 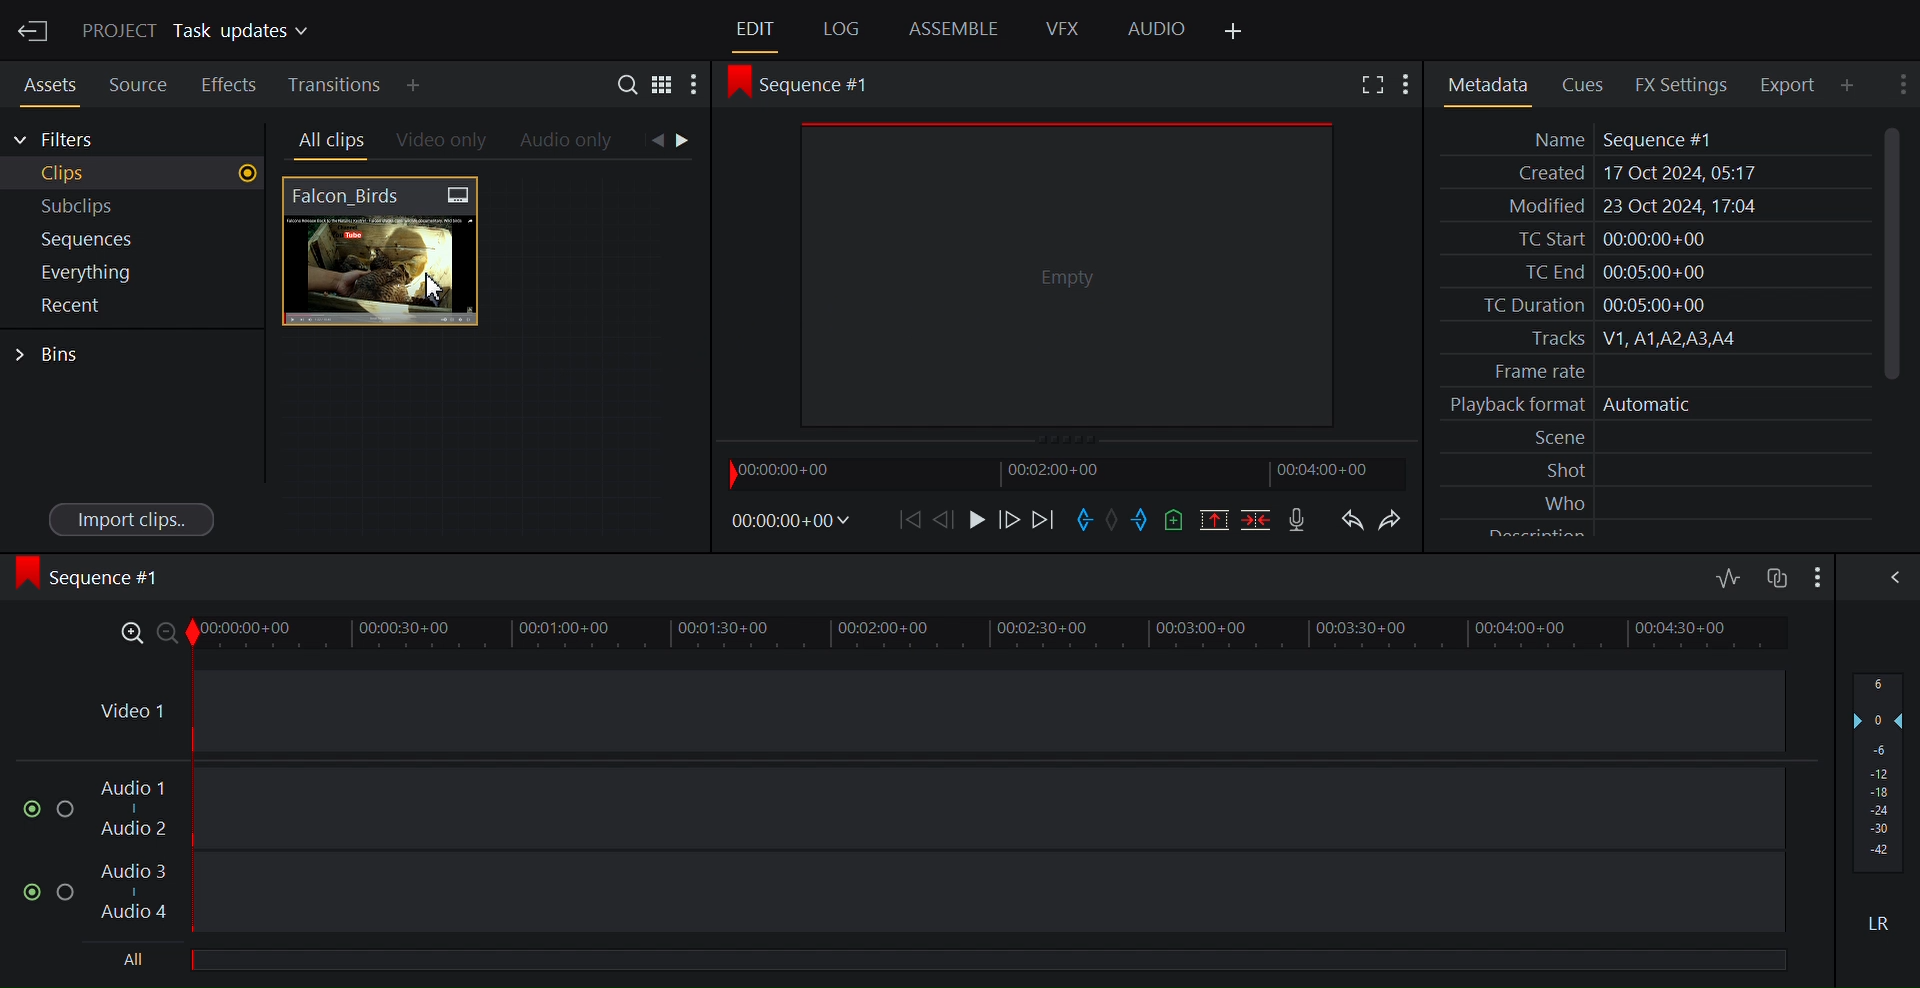 What do you see at coordinates (947, 520) in the screenshot?
I see `Nudge one frame forward` at bounding box center [947, 520].